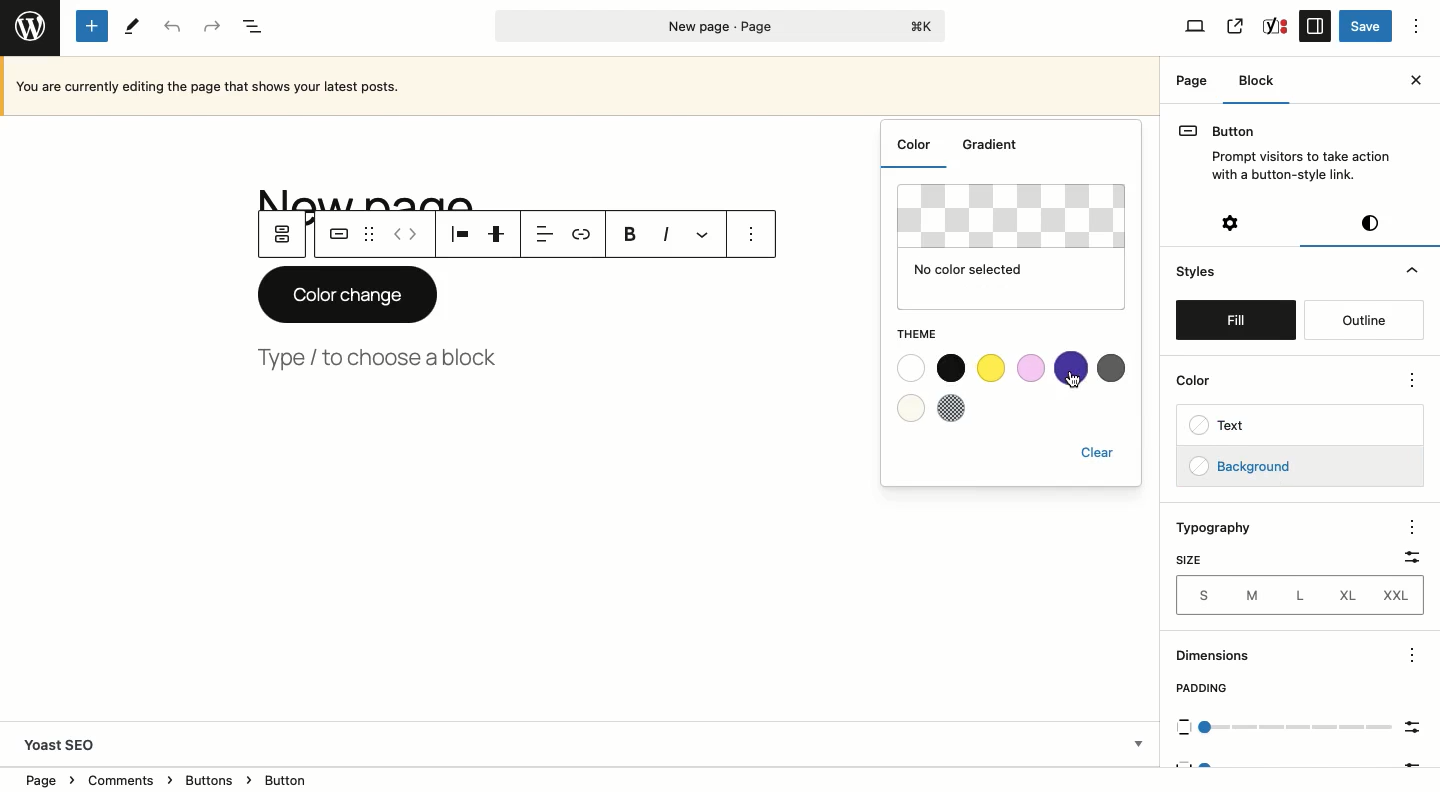 The image size is (1440, 792). Describe the element at coordinates (1195, 26) in the screenshot. I see `View` at that location.